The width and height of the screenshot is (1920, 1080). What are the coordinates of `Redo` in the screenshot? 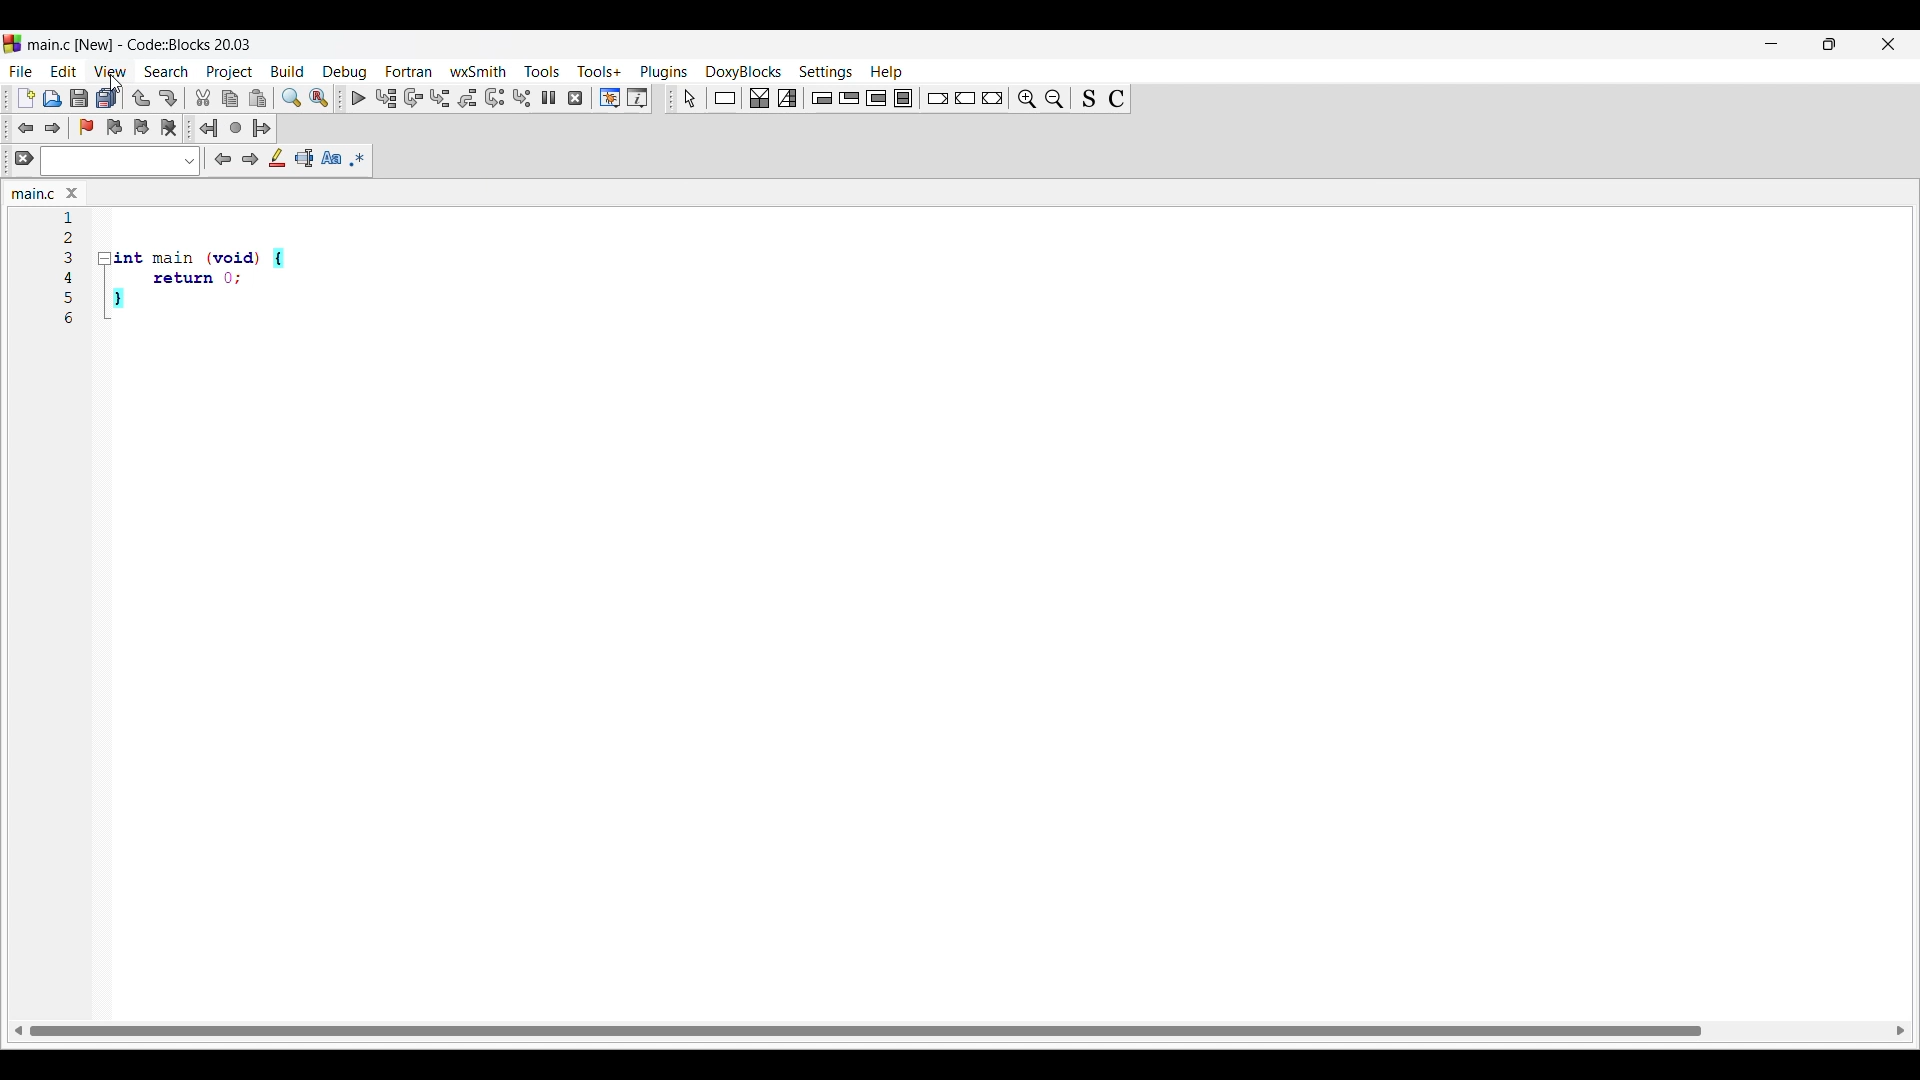 It's located at (168, 98).